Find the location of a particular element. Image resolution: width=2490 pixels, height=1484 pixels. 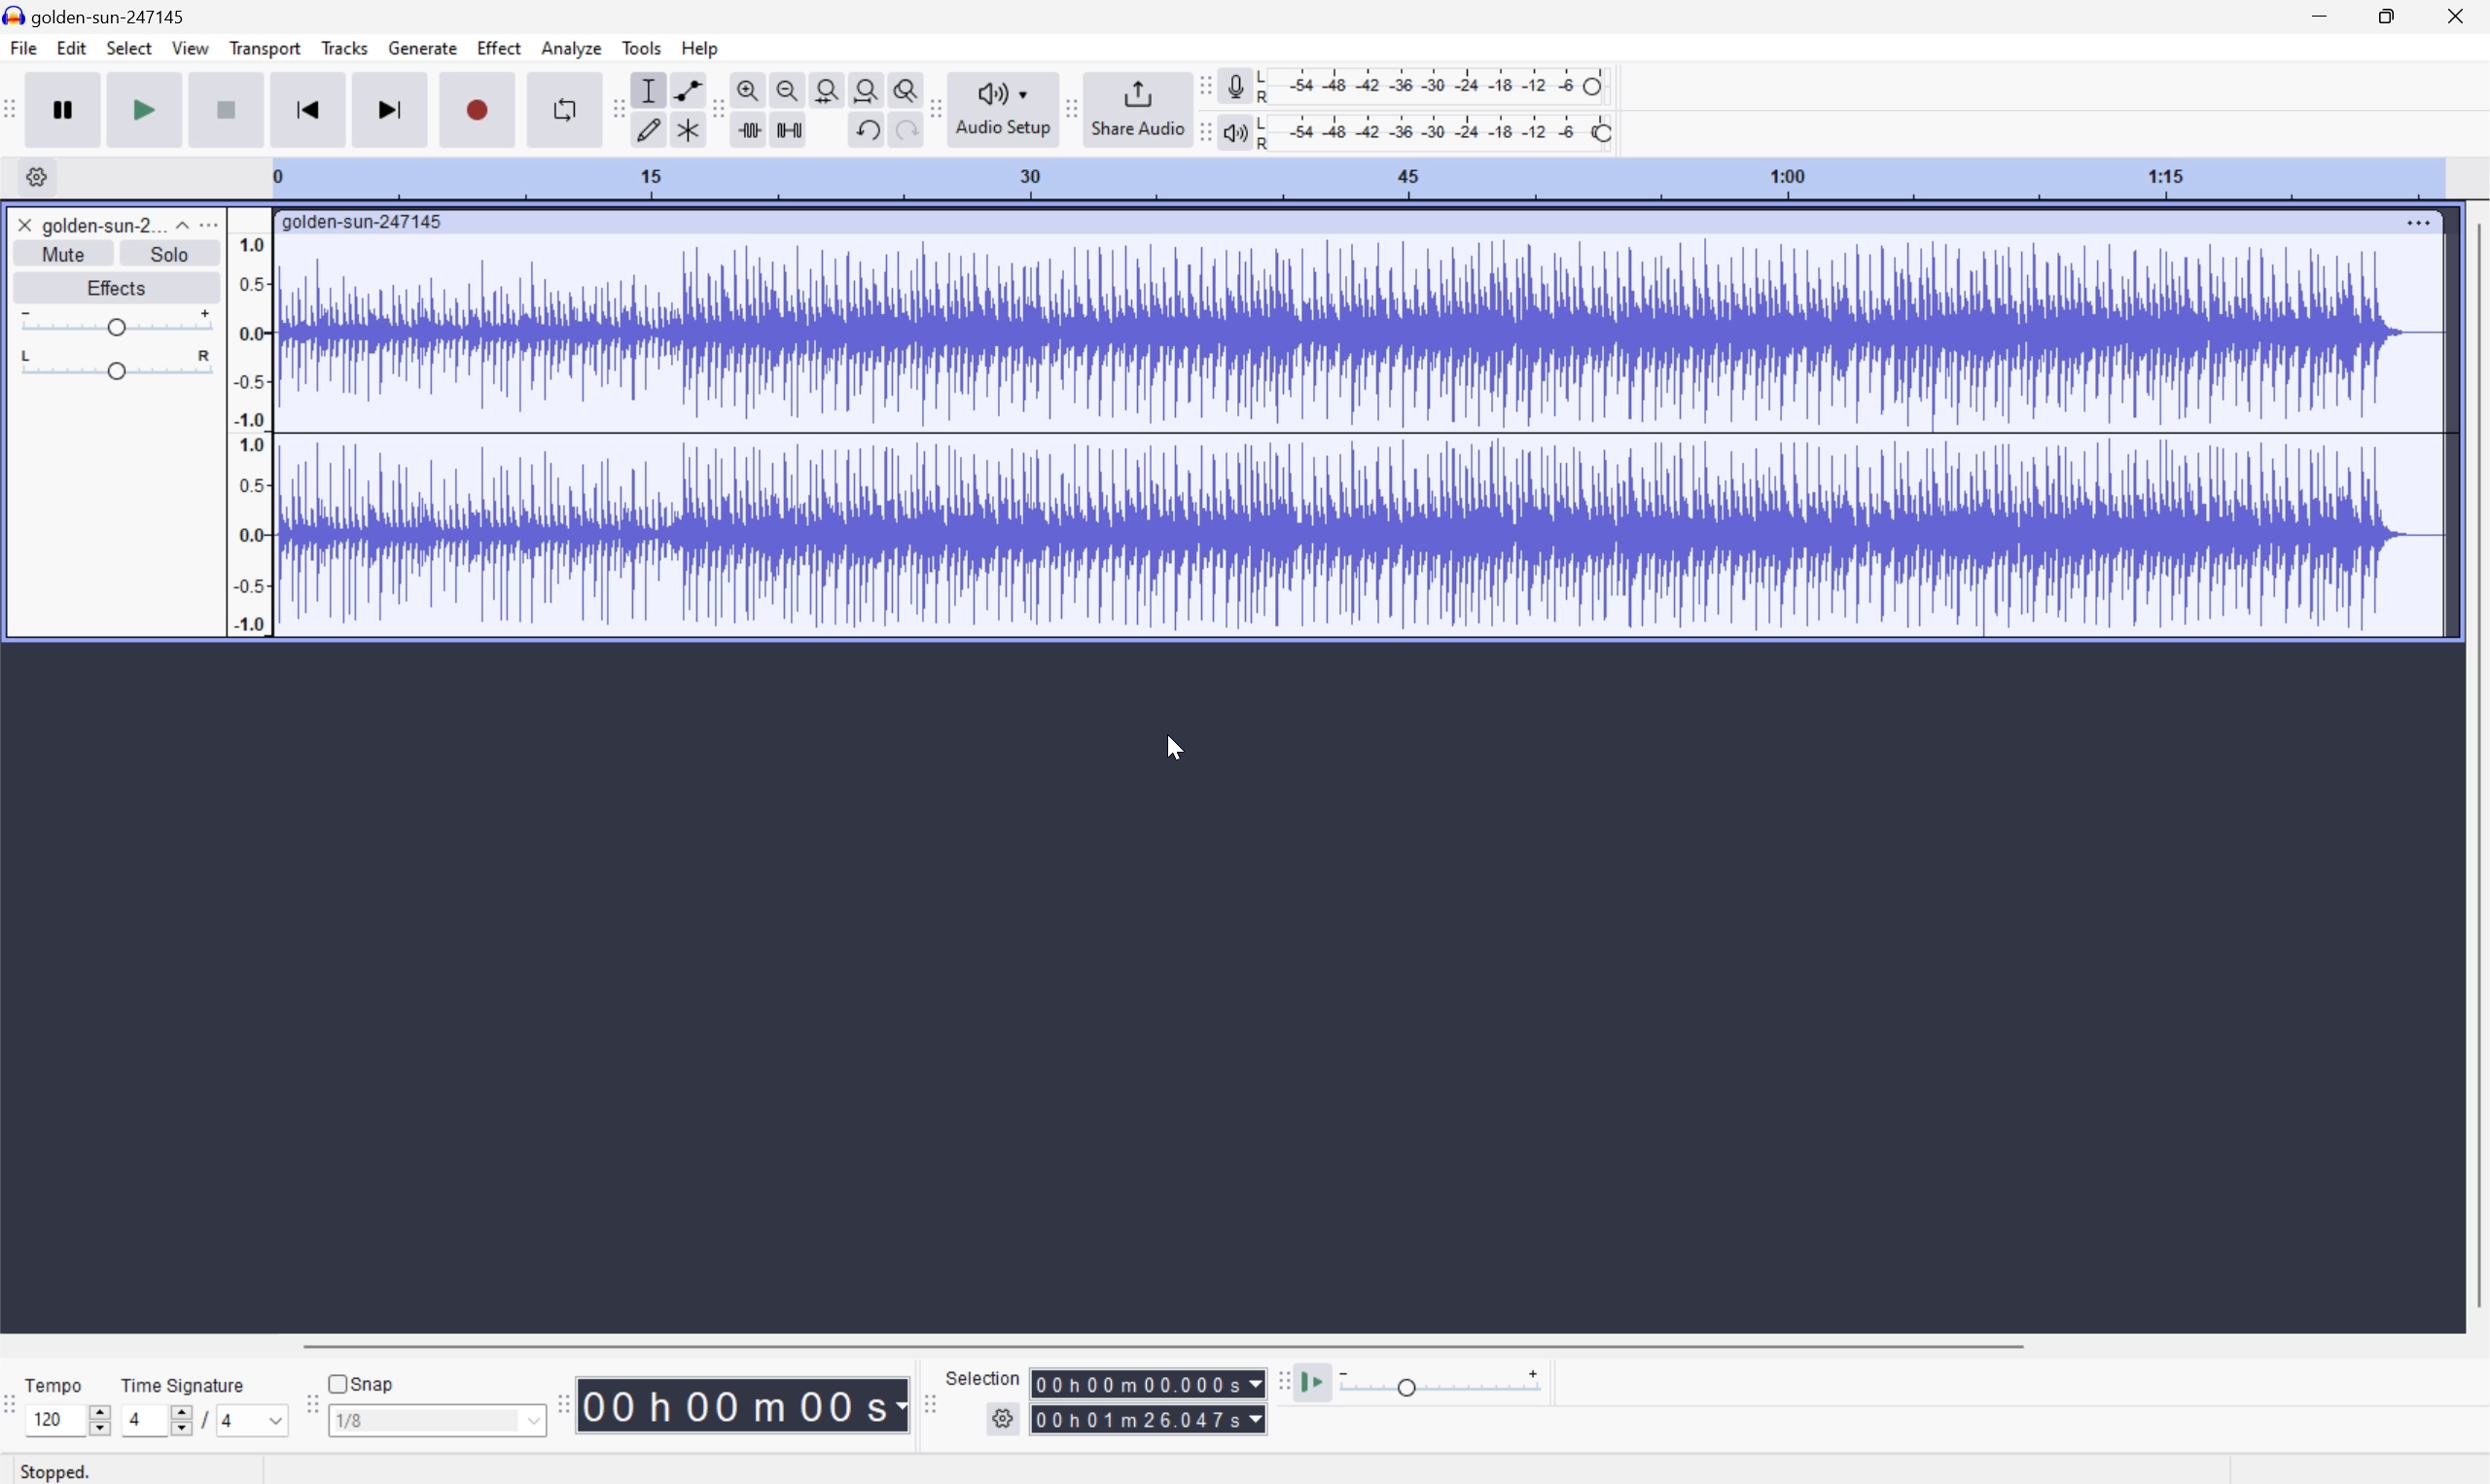

Zoom out is located at coordinates (788, 89).